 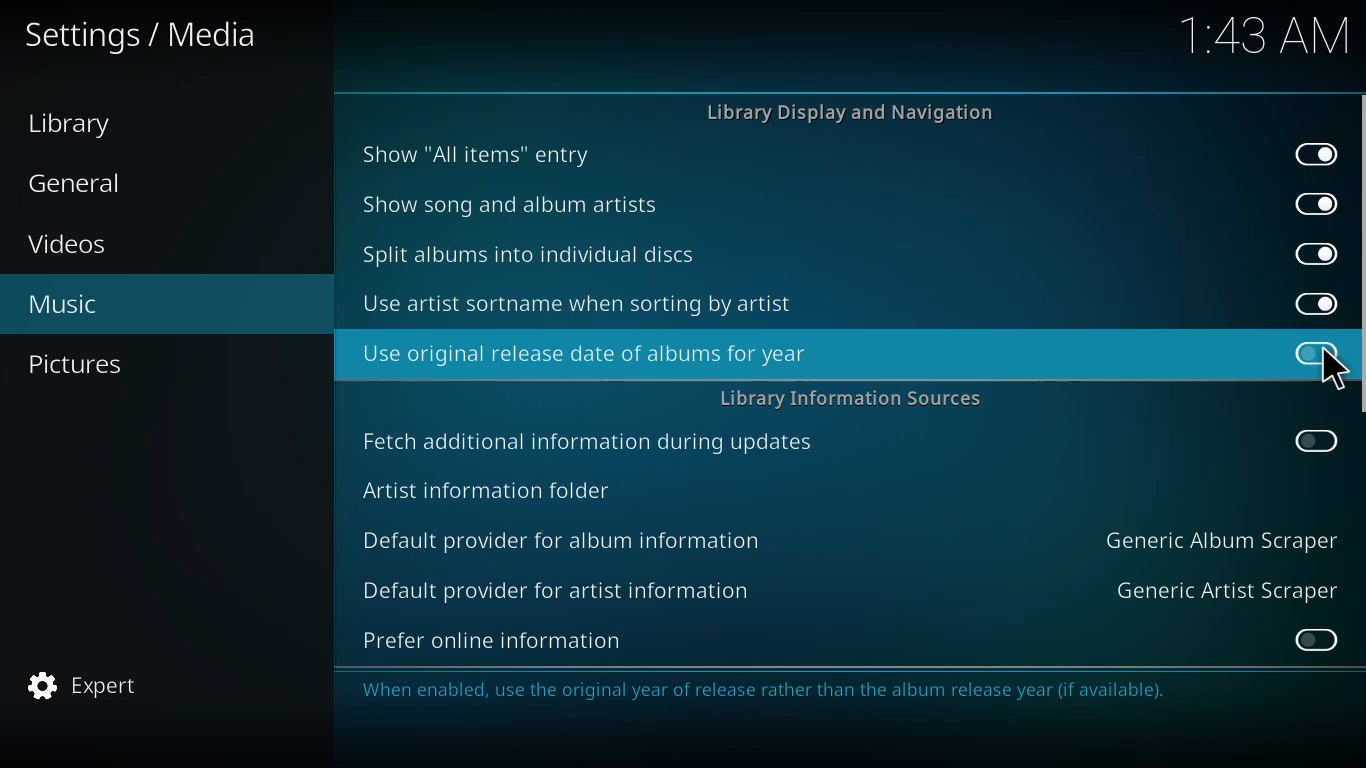 What do you see at coordinates (857, 113) in the screenshot?
I see `library display ` at bounding box center [857, 113].